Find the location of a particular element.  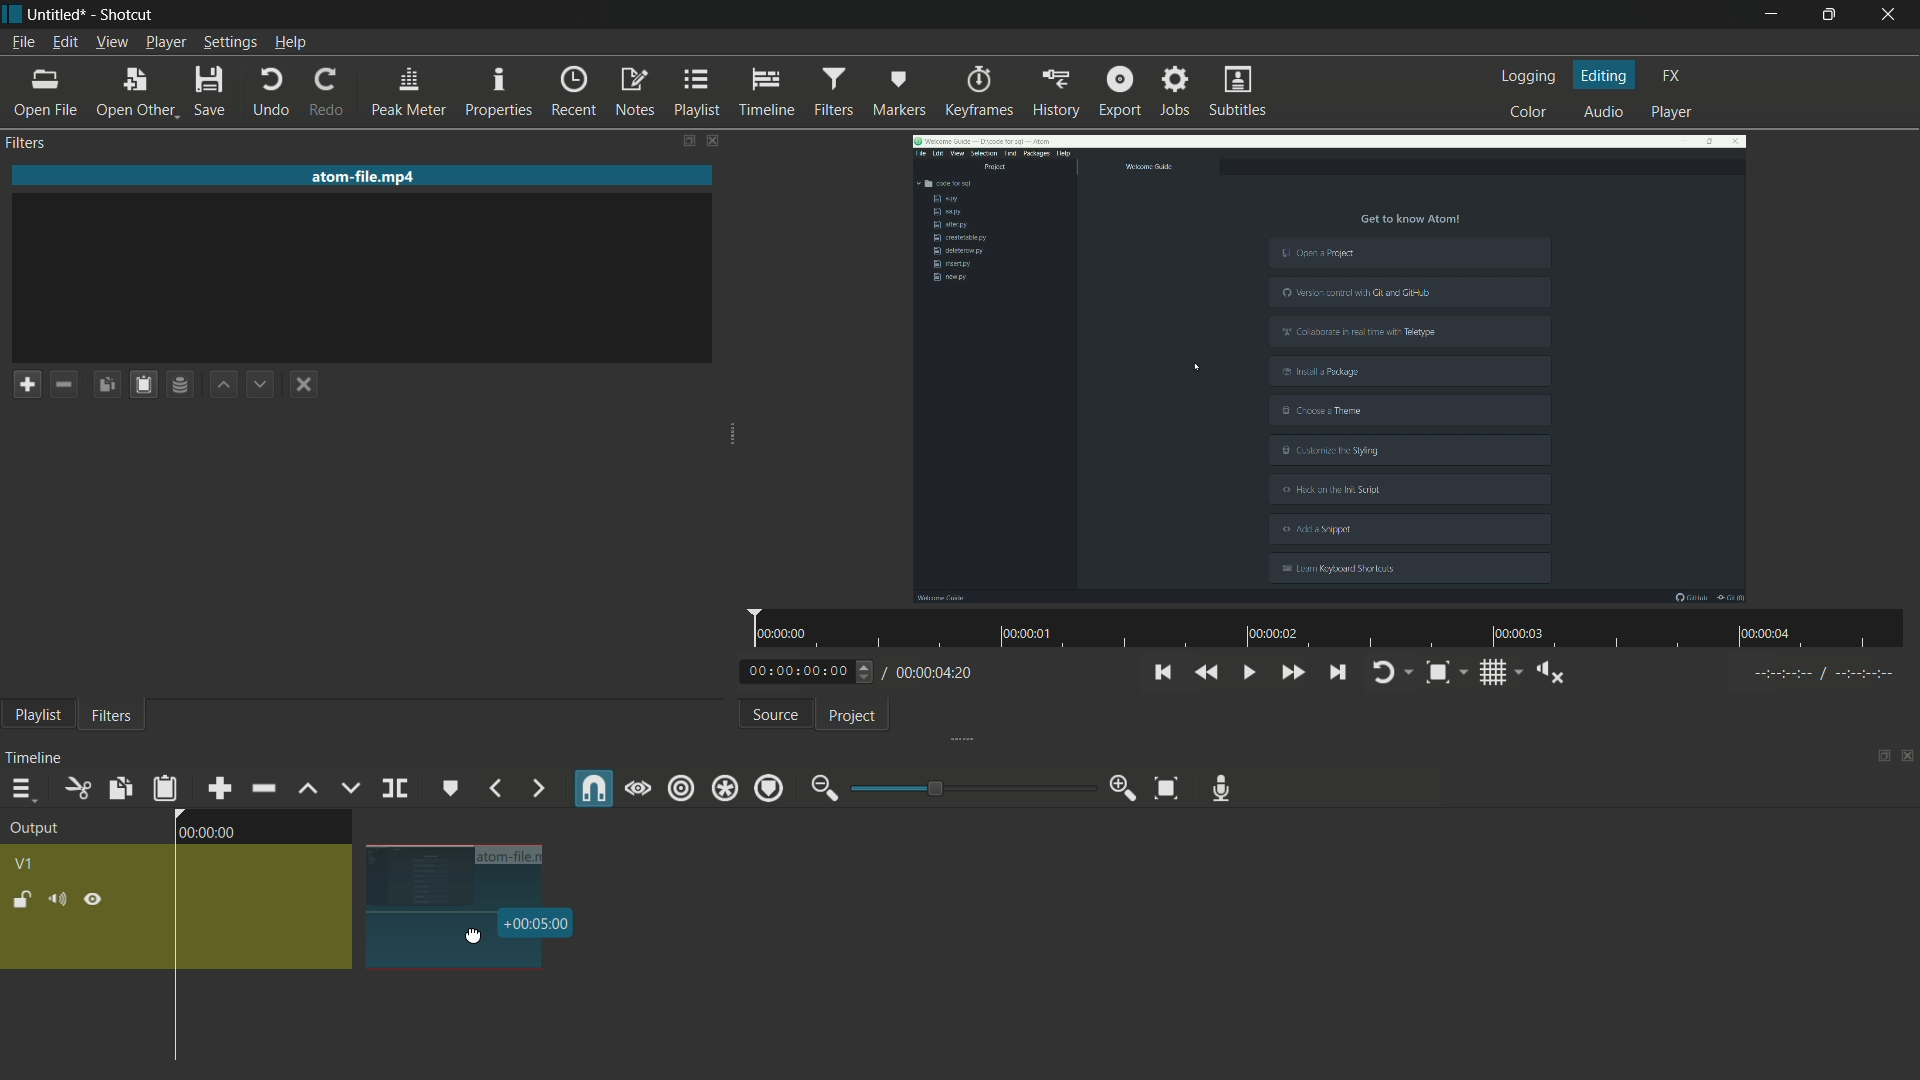

overwrite is located at coordinates (347, 789).